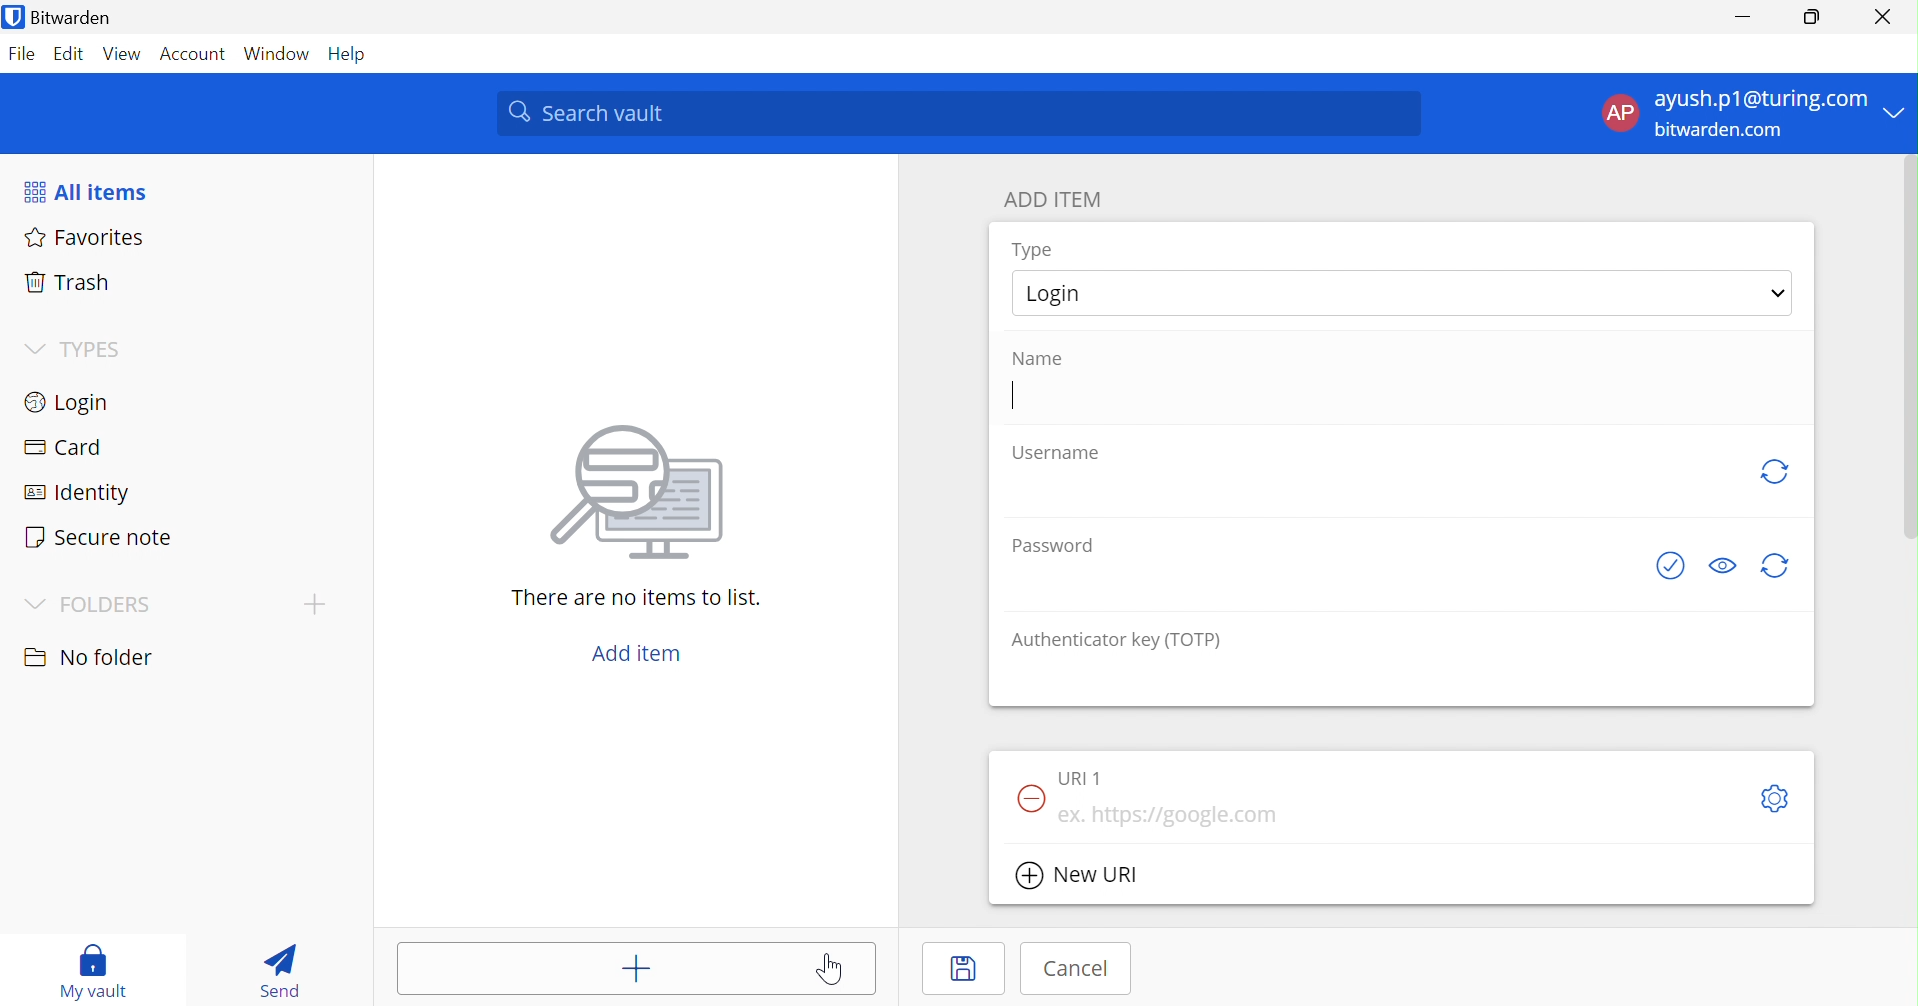 This screenshot has width=1918, height=1006. I want to click on Save, so click(964, 967).